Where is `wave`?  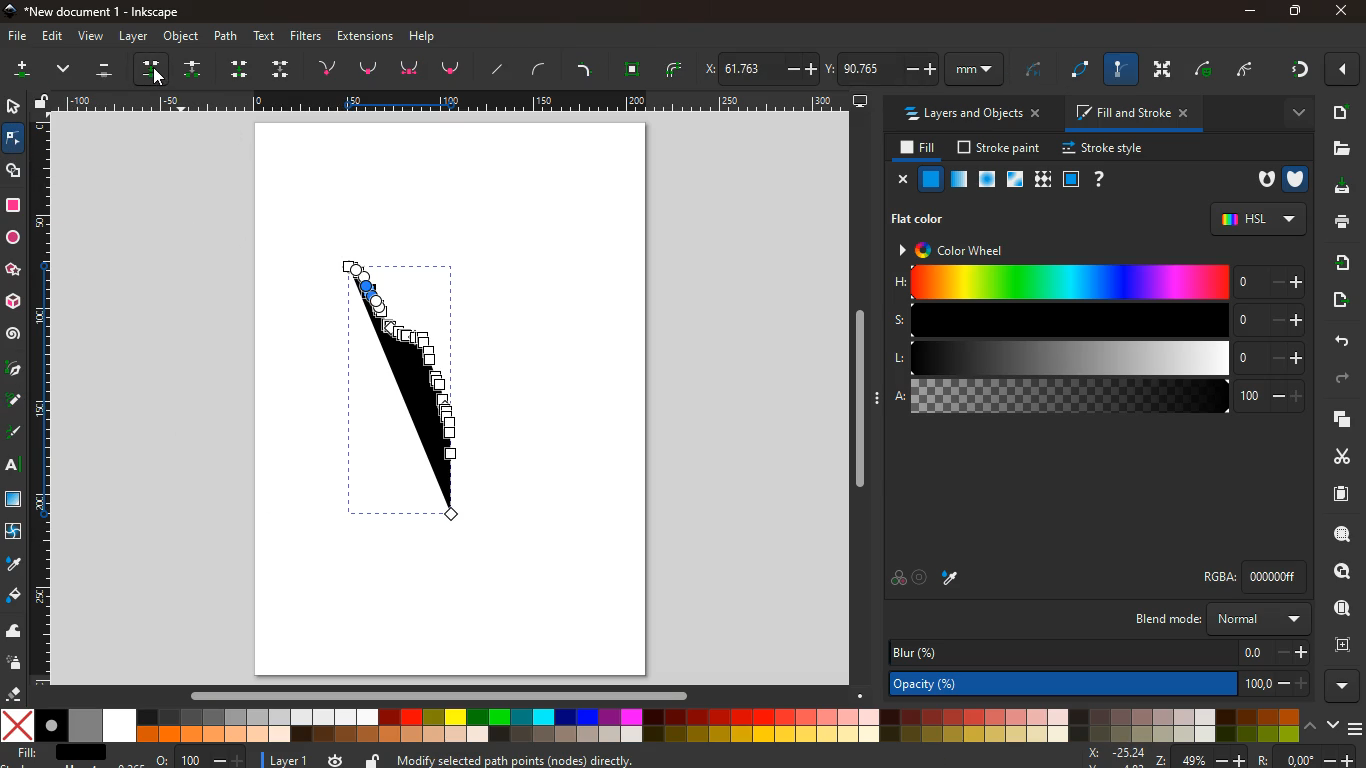 wave is located at coordinates (15, 630).